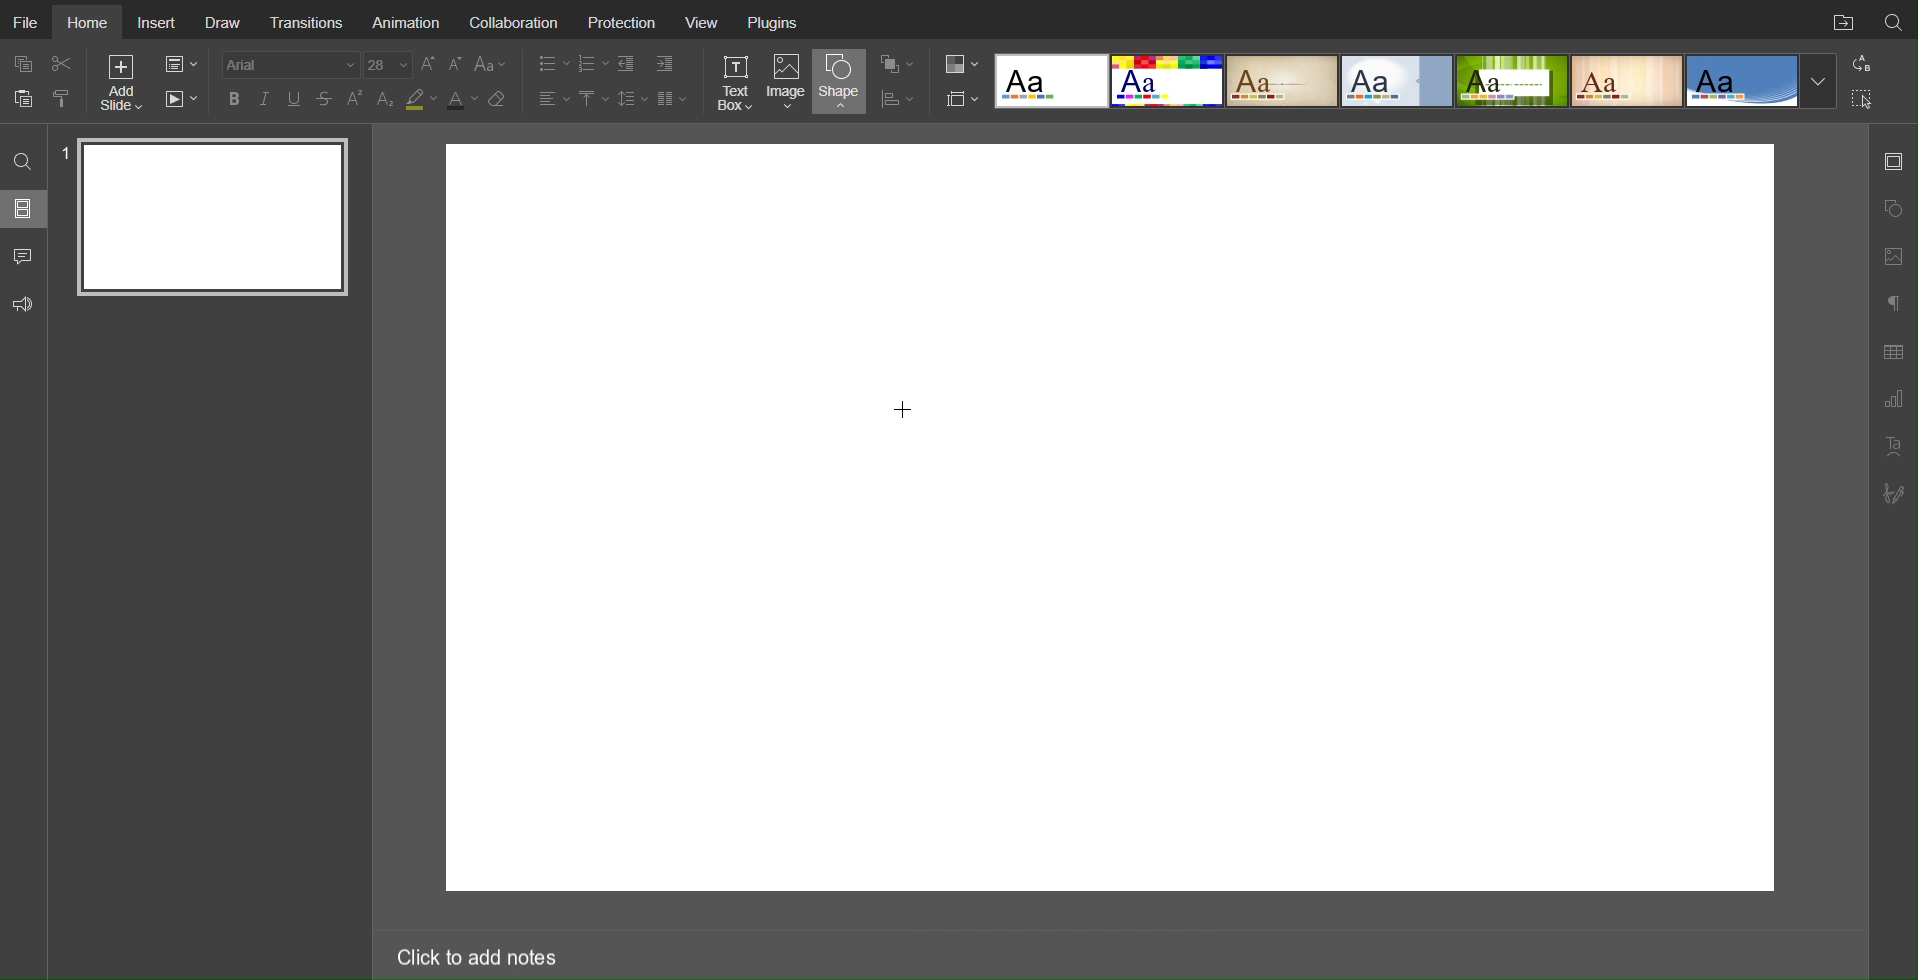 The image size is (1918, 980). What do you see at coordinates (1839, 20) in the screenshot?
I see `Open File Location` at bounding box center [1839, 20].